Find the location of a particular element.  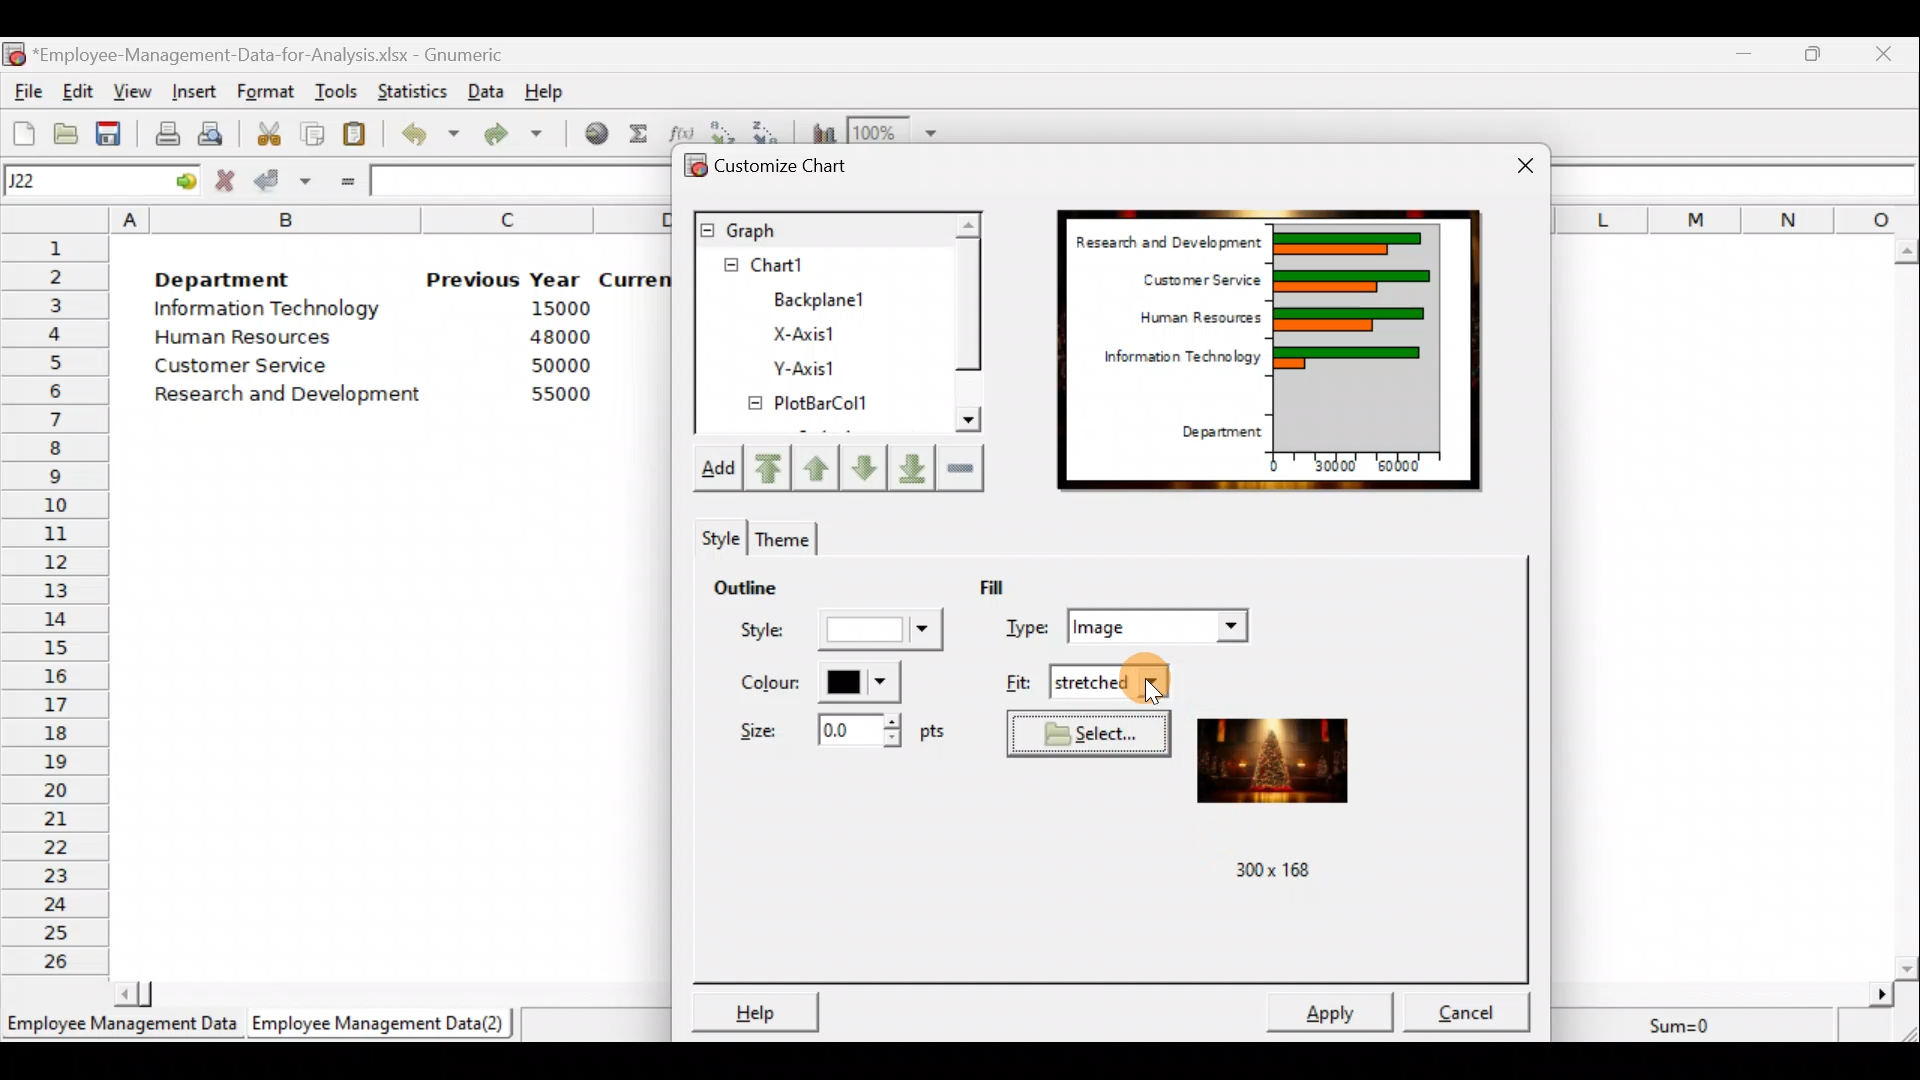

Paste the clipboard is located at coordinates (360, 136).